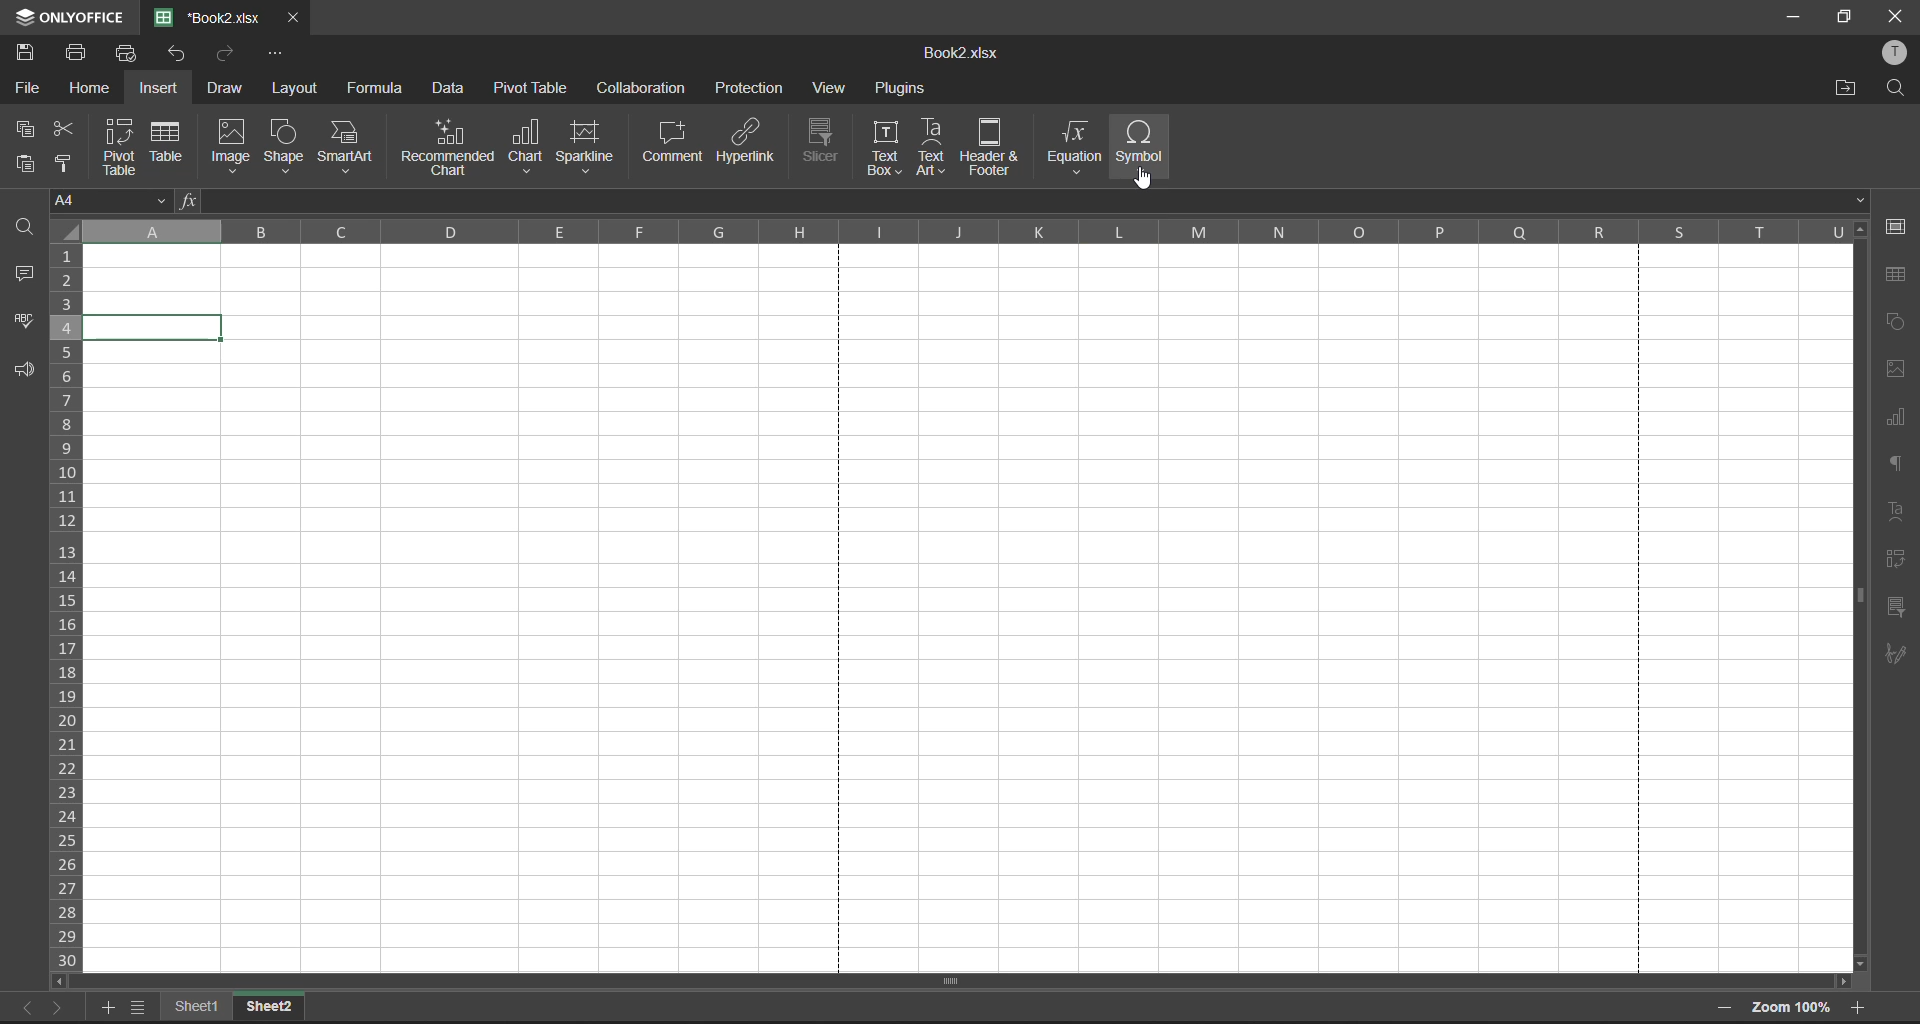  I want to click on scroll bar, so click(1857, 598).